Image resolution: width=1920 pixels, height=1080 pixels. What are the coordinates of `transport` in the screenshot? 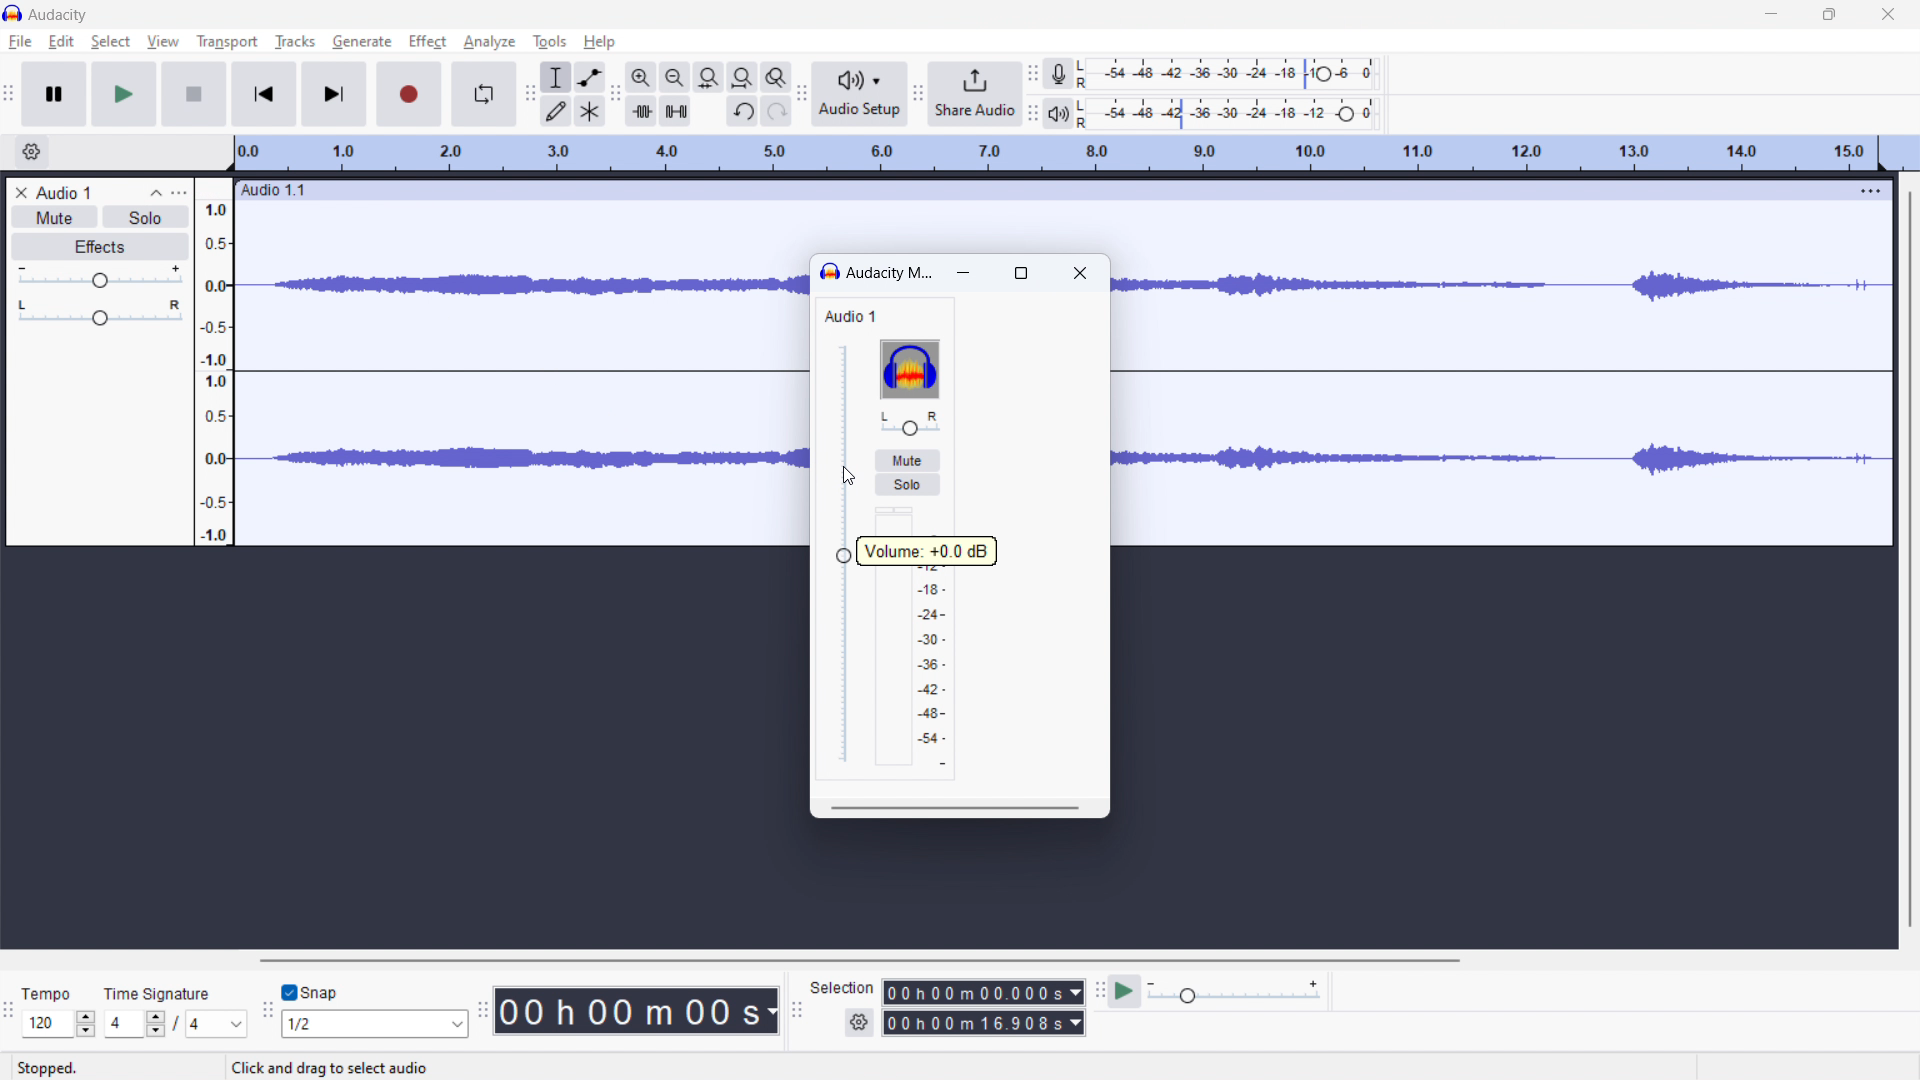 It's located at (227, 42).